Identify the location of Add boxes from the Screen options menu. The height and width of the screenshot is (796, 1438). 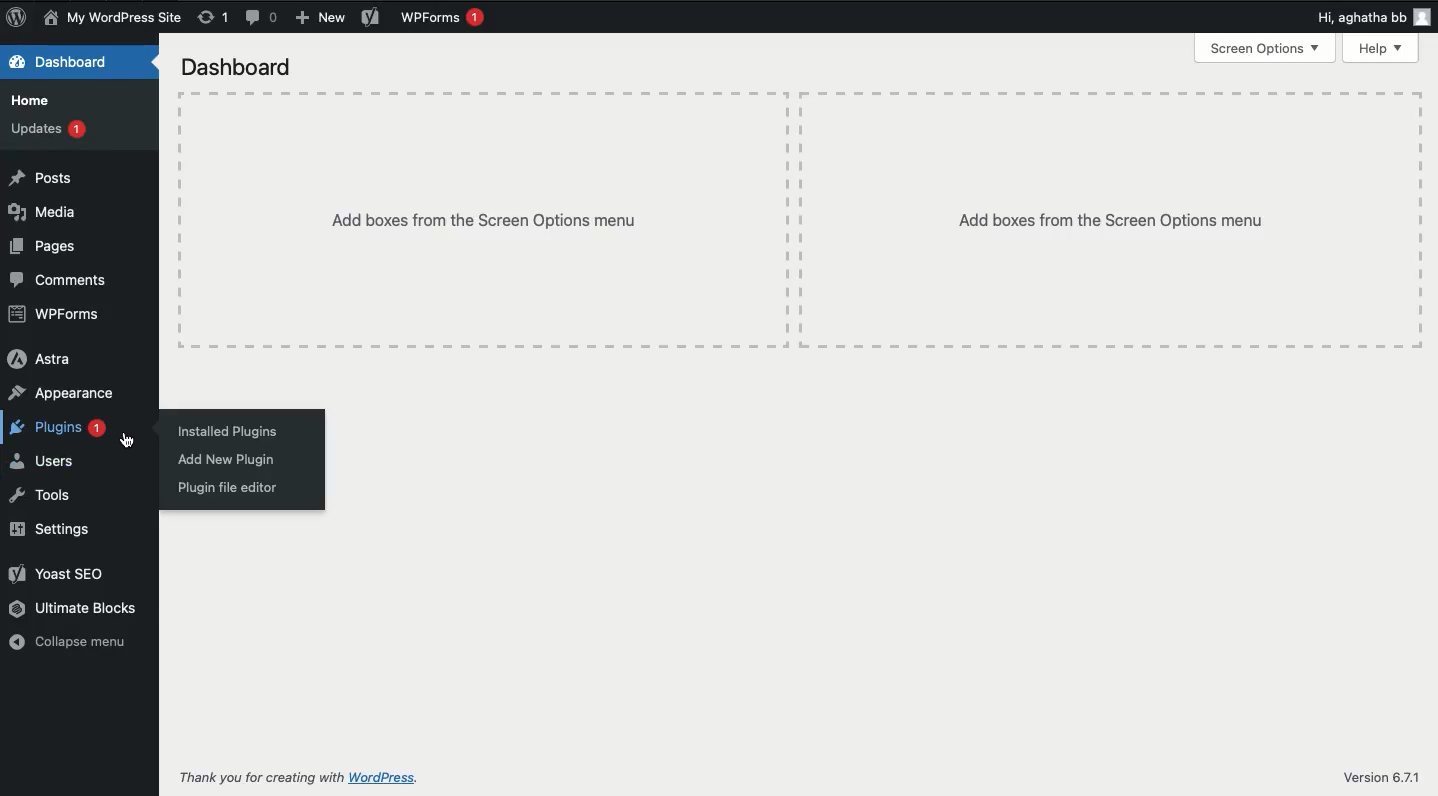
(484, 218).